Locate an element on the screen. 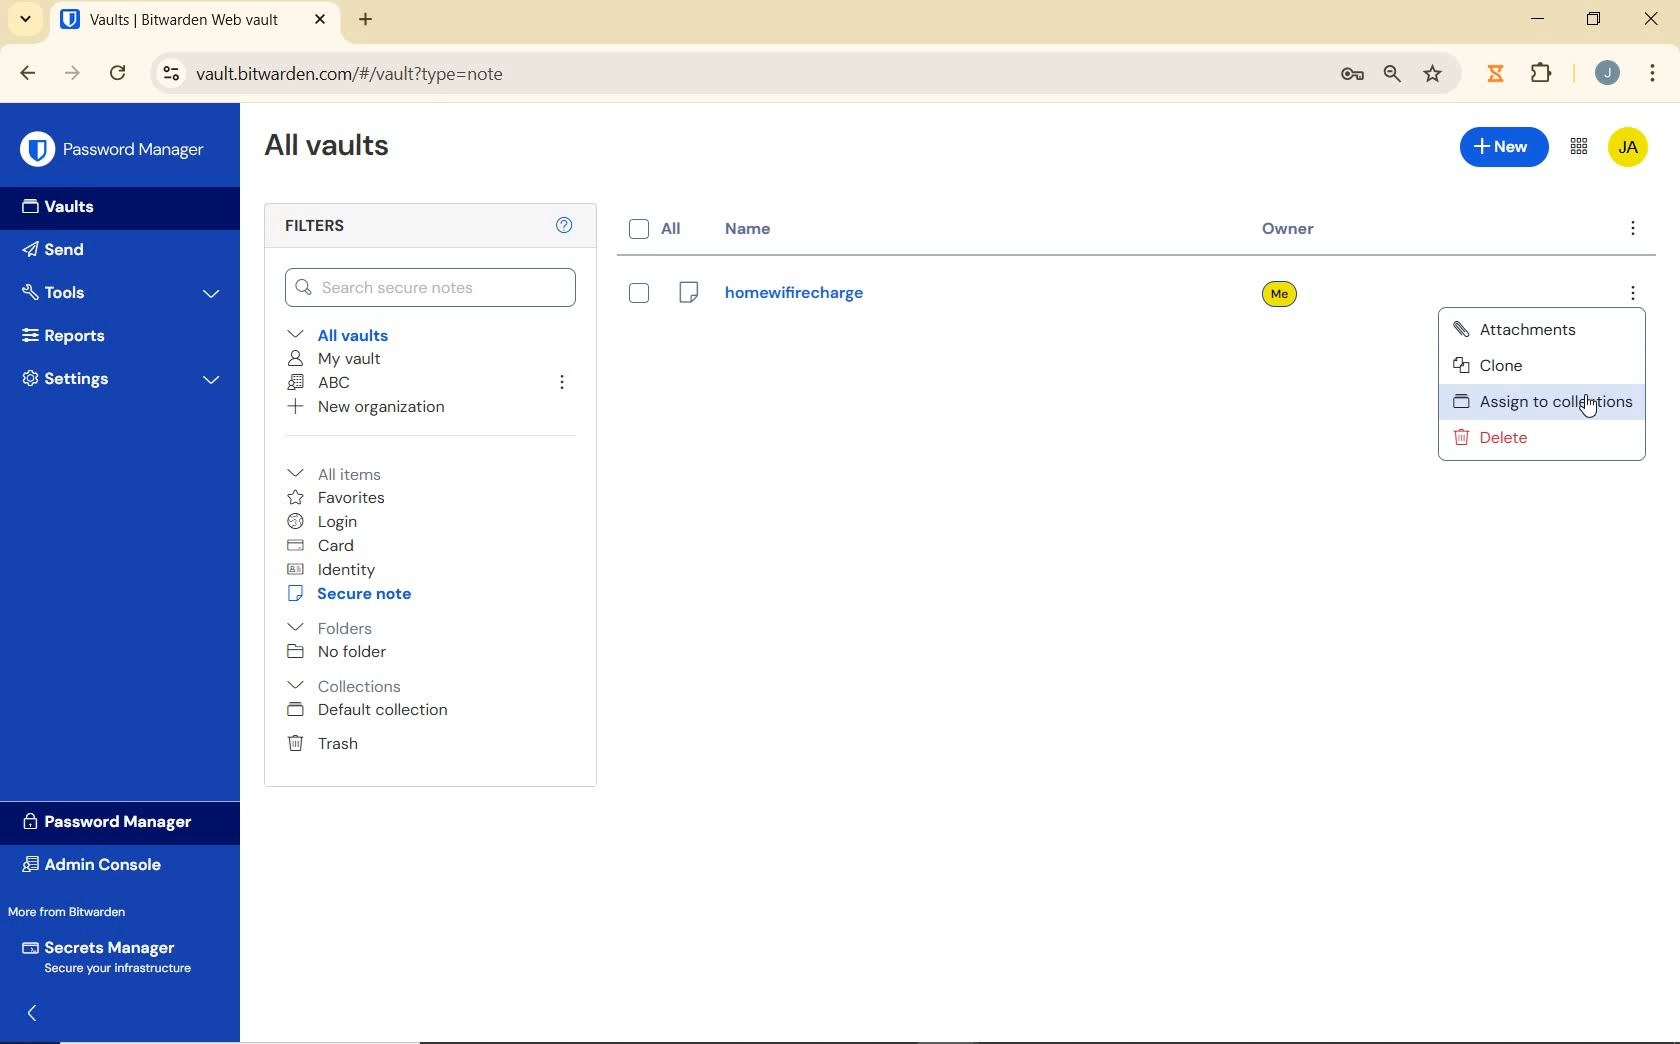 The height and width of the screenshot is (1044, 1680). delete is located at coordinates (1508, 441).